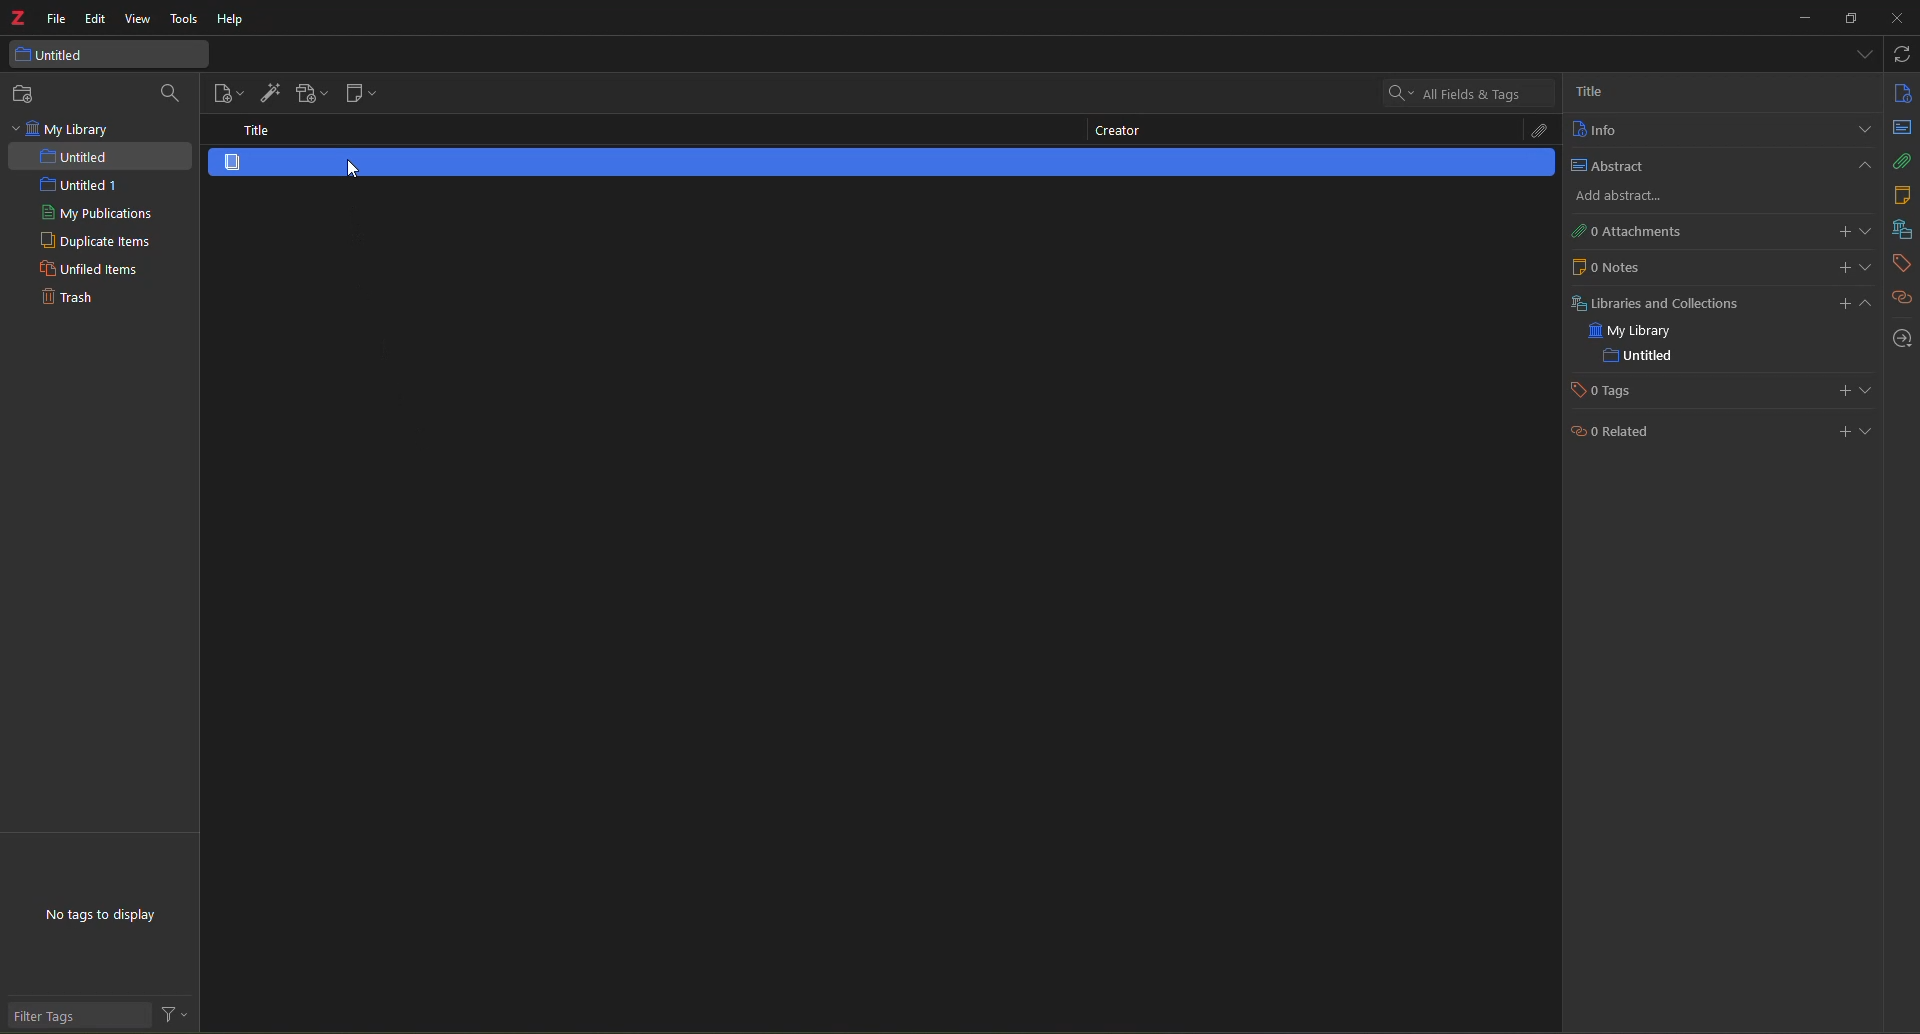 The image size is (1920, 1034). I want to click on add, so click(1853, 302).